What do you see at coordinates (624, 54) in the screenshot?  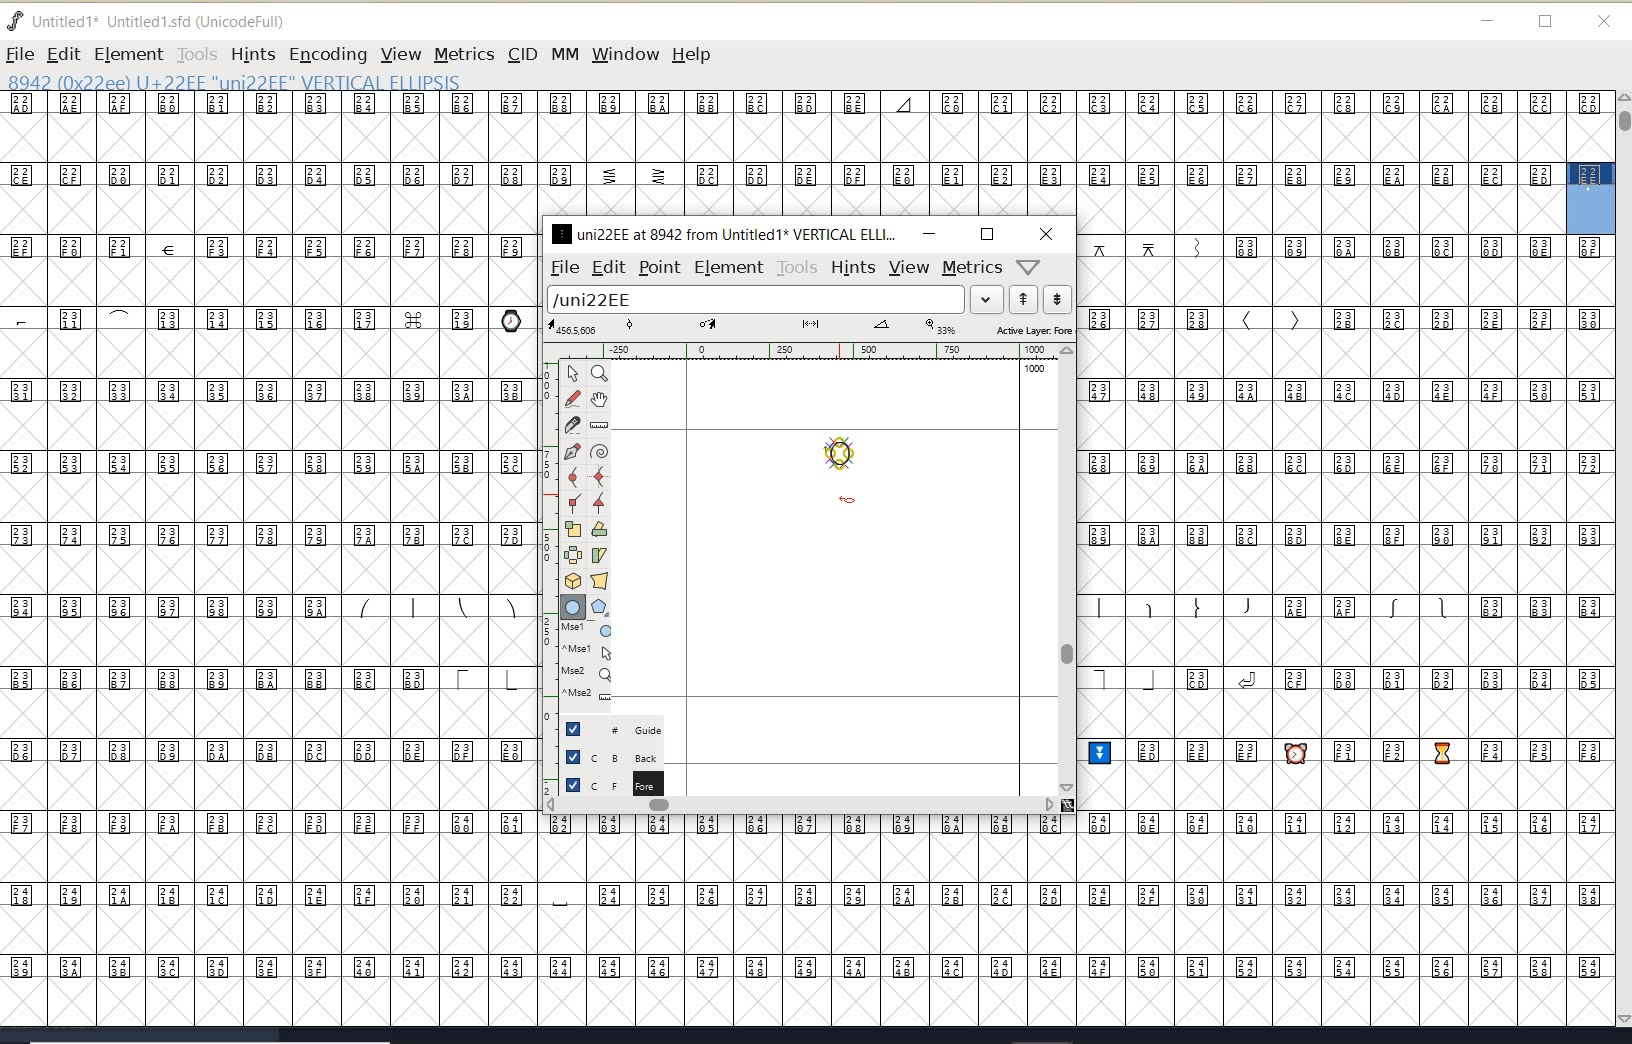 I see `window` at bounding box center [624, 54].